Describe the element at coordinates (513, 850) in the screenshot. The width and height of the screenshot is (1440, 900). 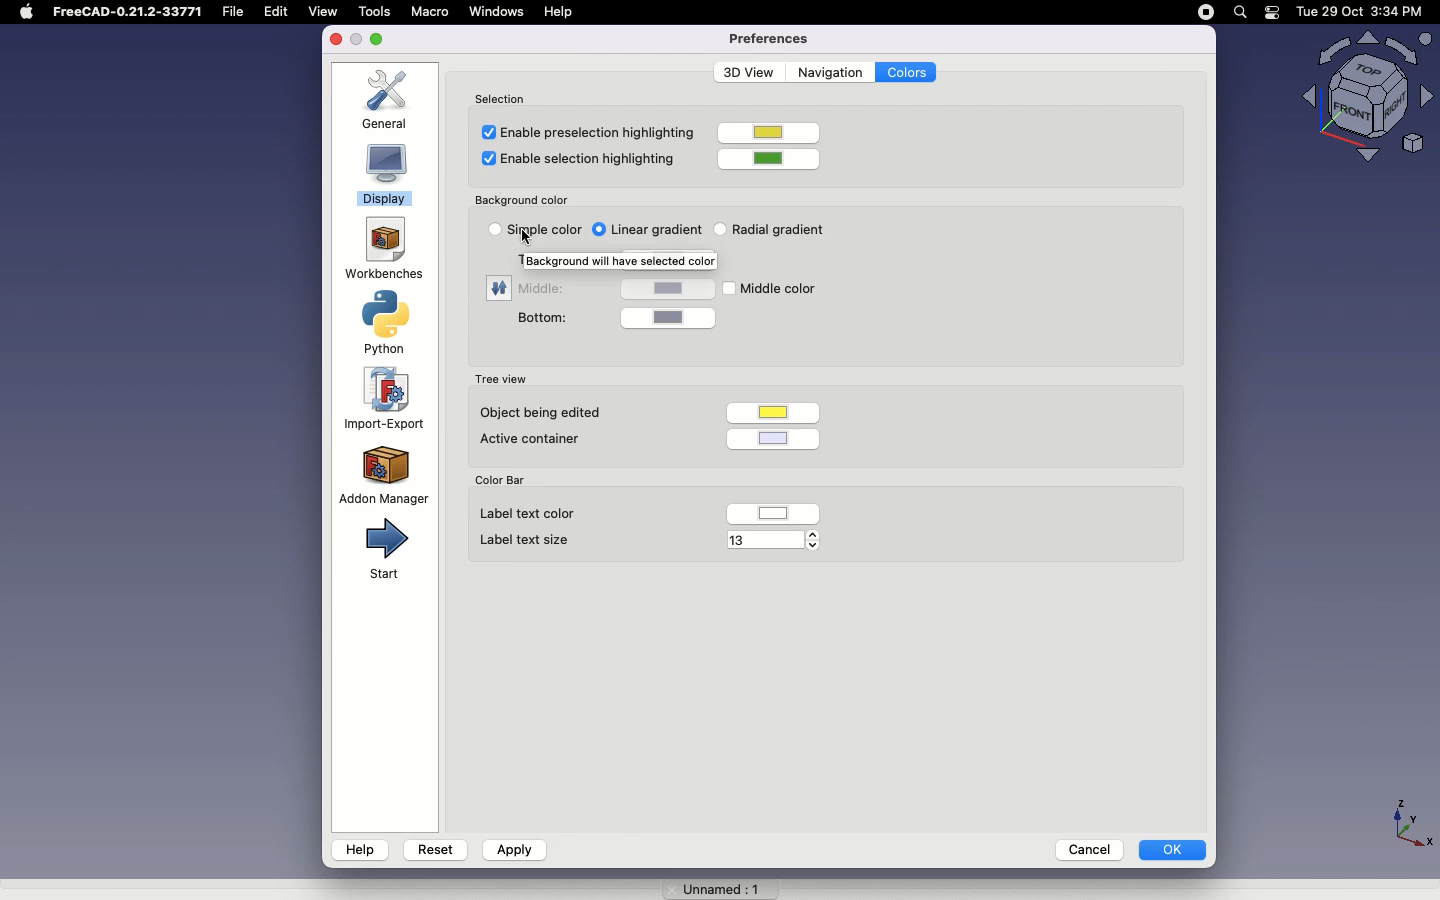
I see `Apply` at that location.